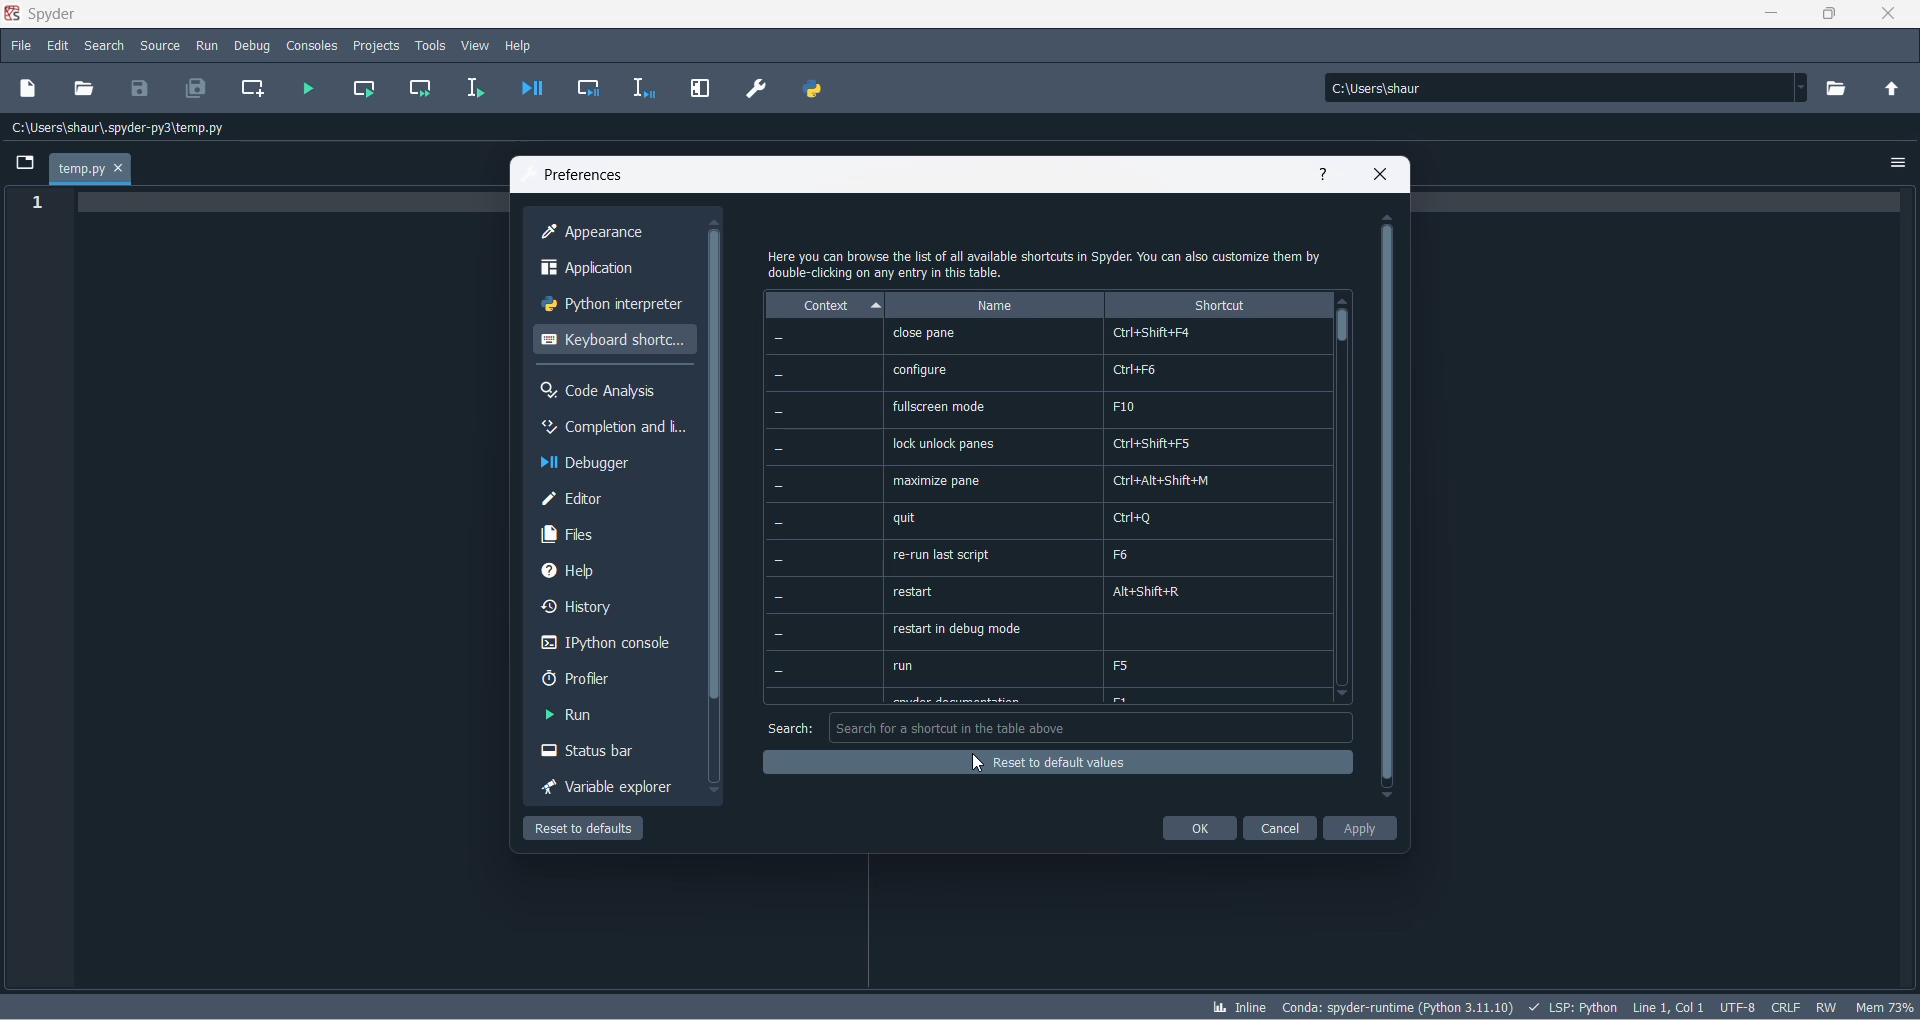 The image size is (1920, 1020). Describe the element at coordinates (994, 512) in the screenshot. I see `name options` at that location.